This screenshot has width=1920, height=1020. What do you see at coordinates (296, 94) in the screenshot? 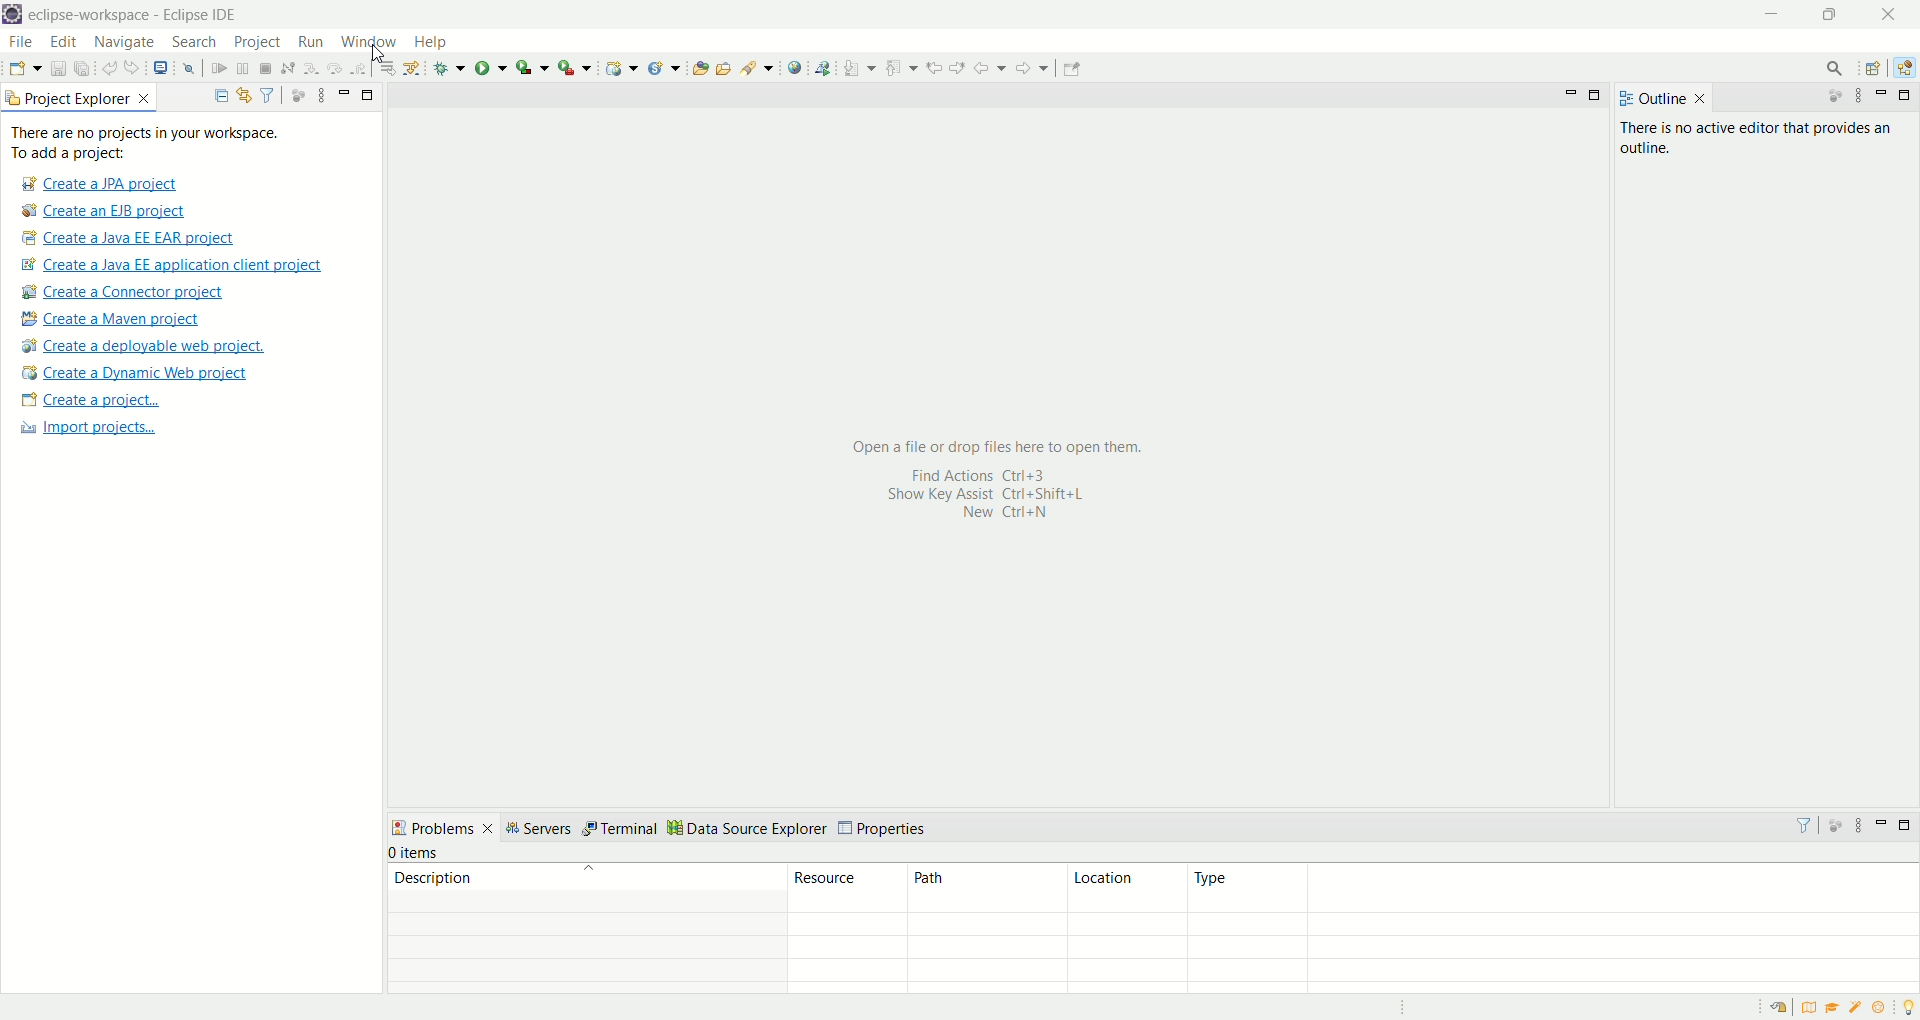
I see `focus on active task` at bounding box center [296, 94].